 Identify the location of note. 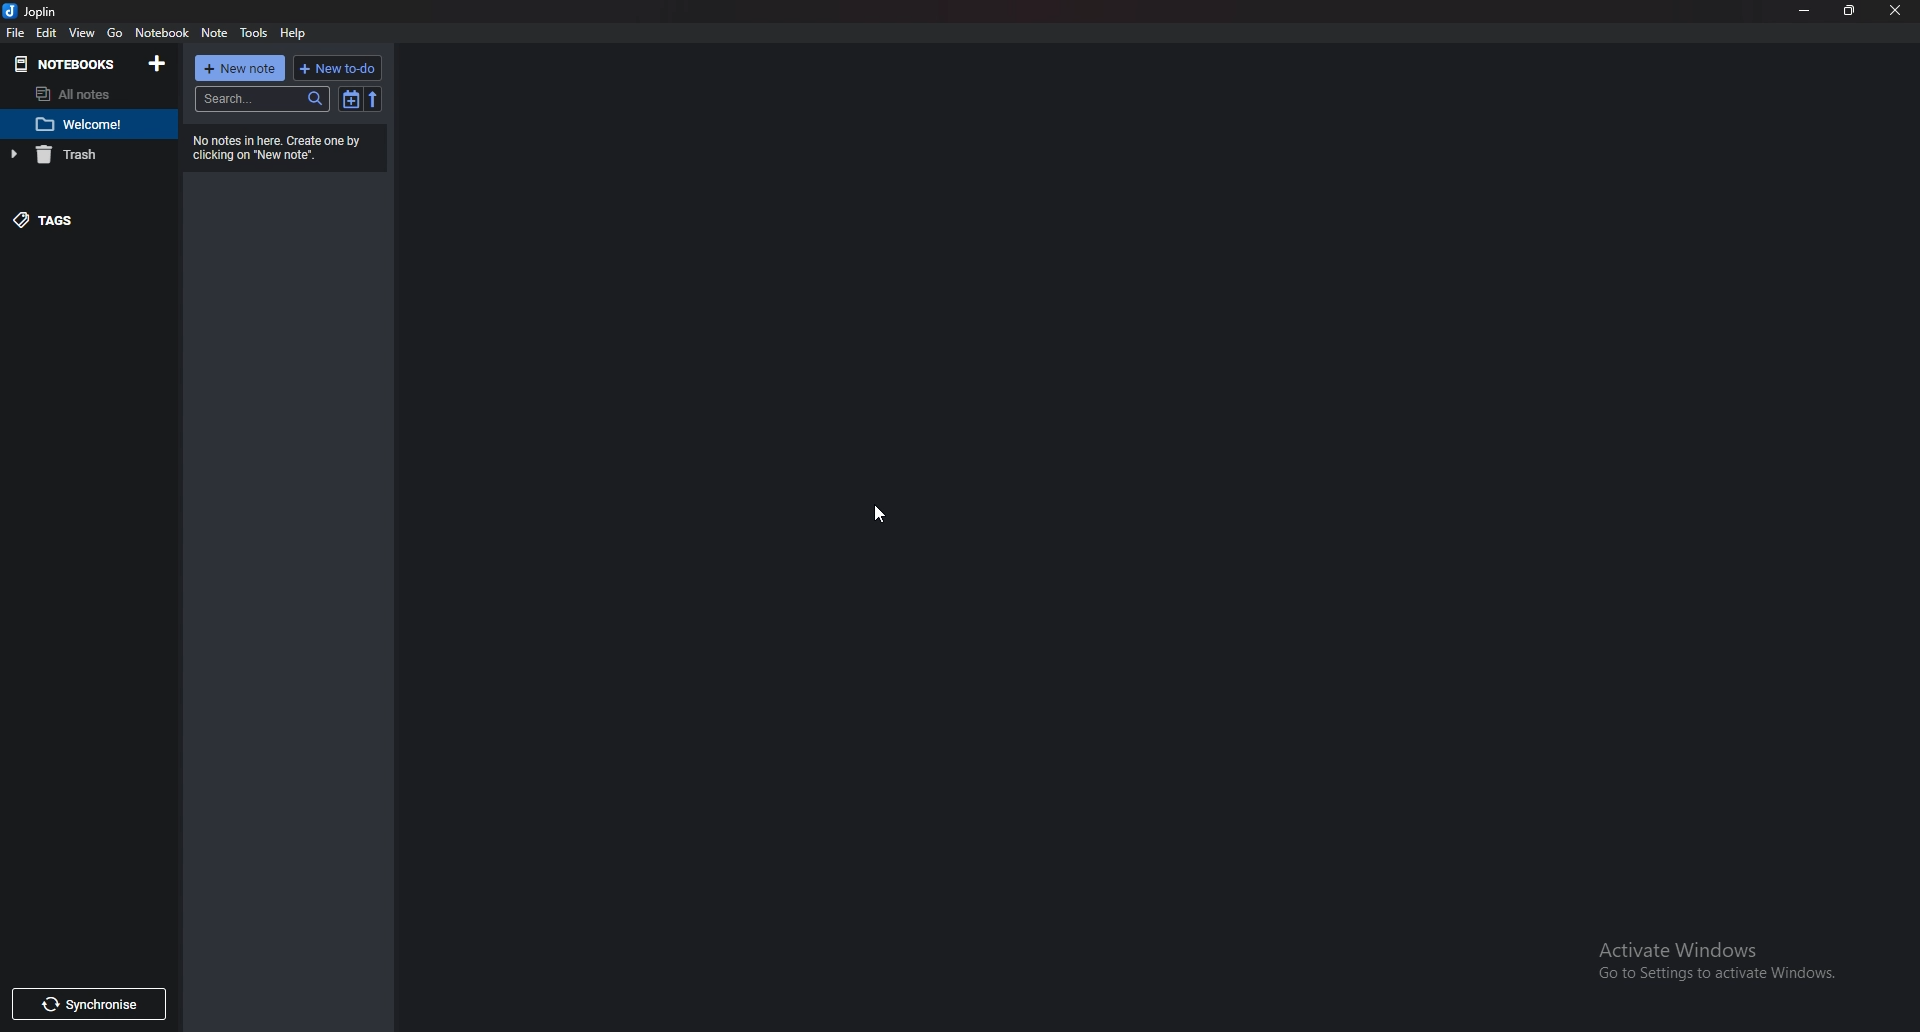
(85, 126).